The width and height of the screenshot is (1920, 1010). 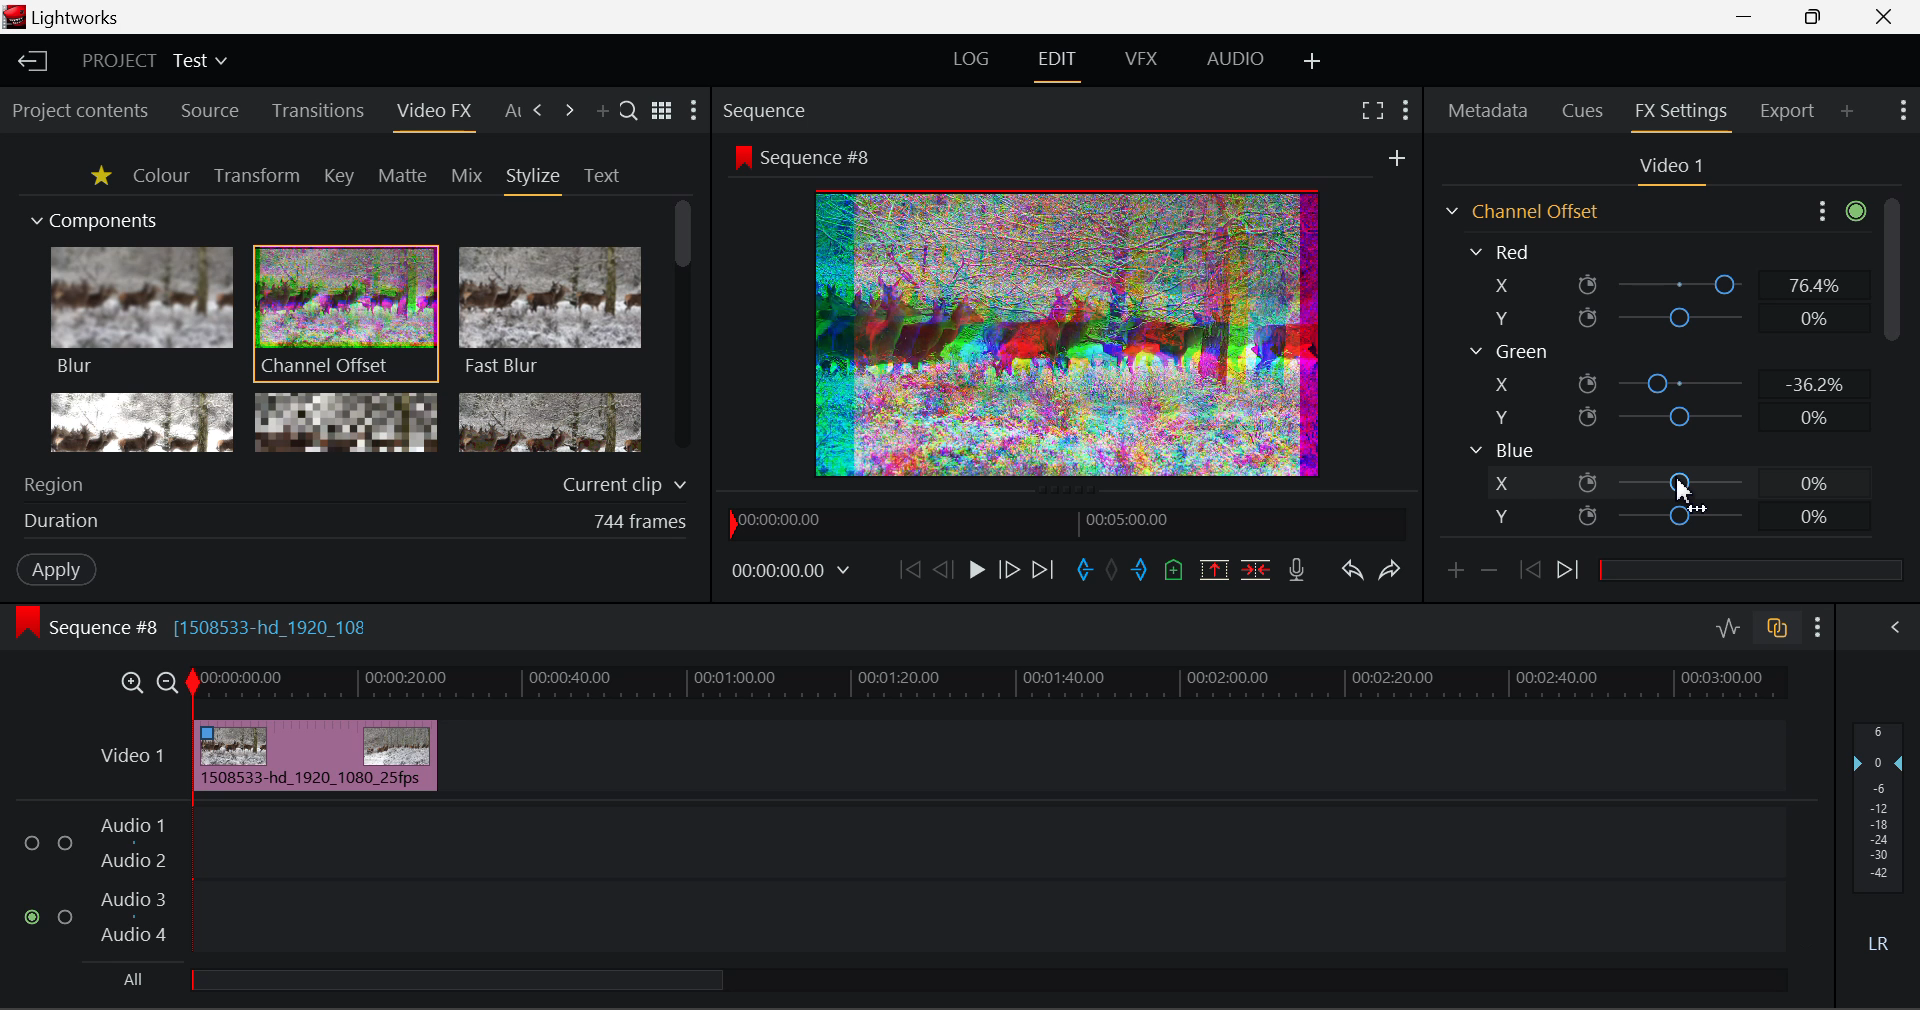 I want to click on Scroll Bar, so click(x=680, y=325).